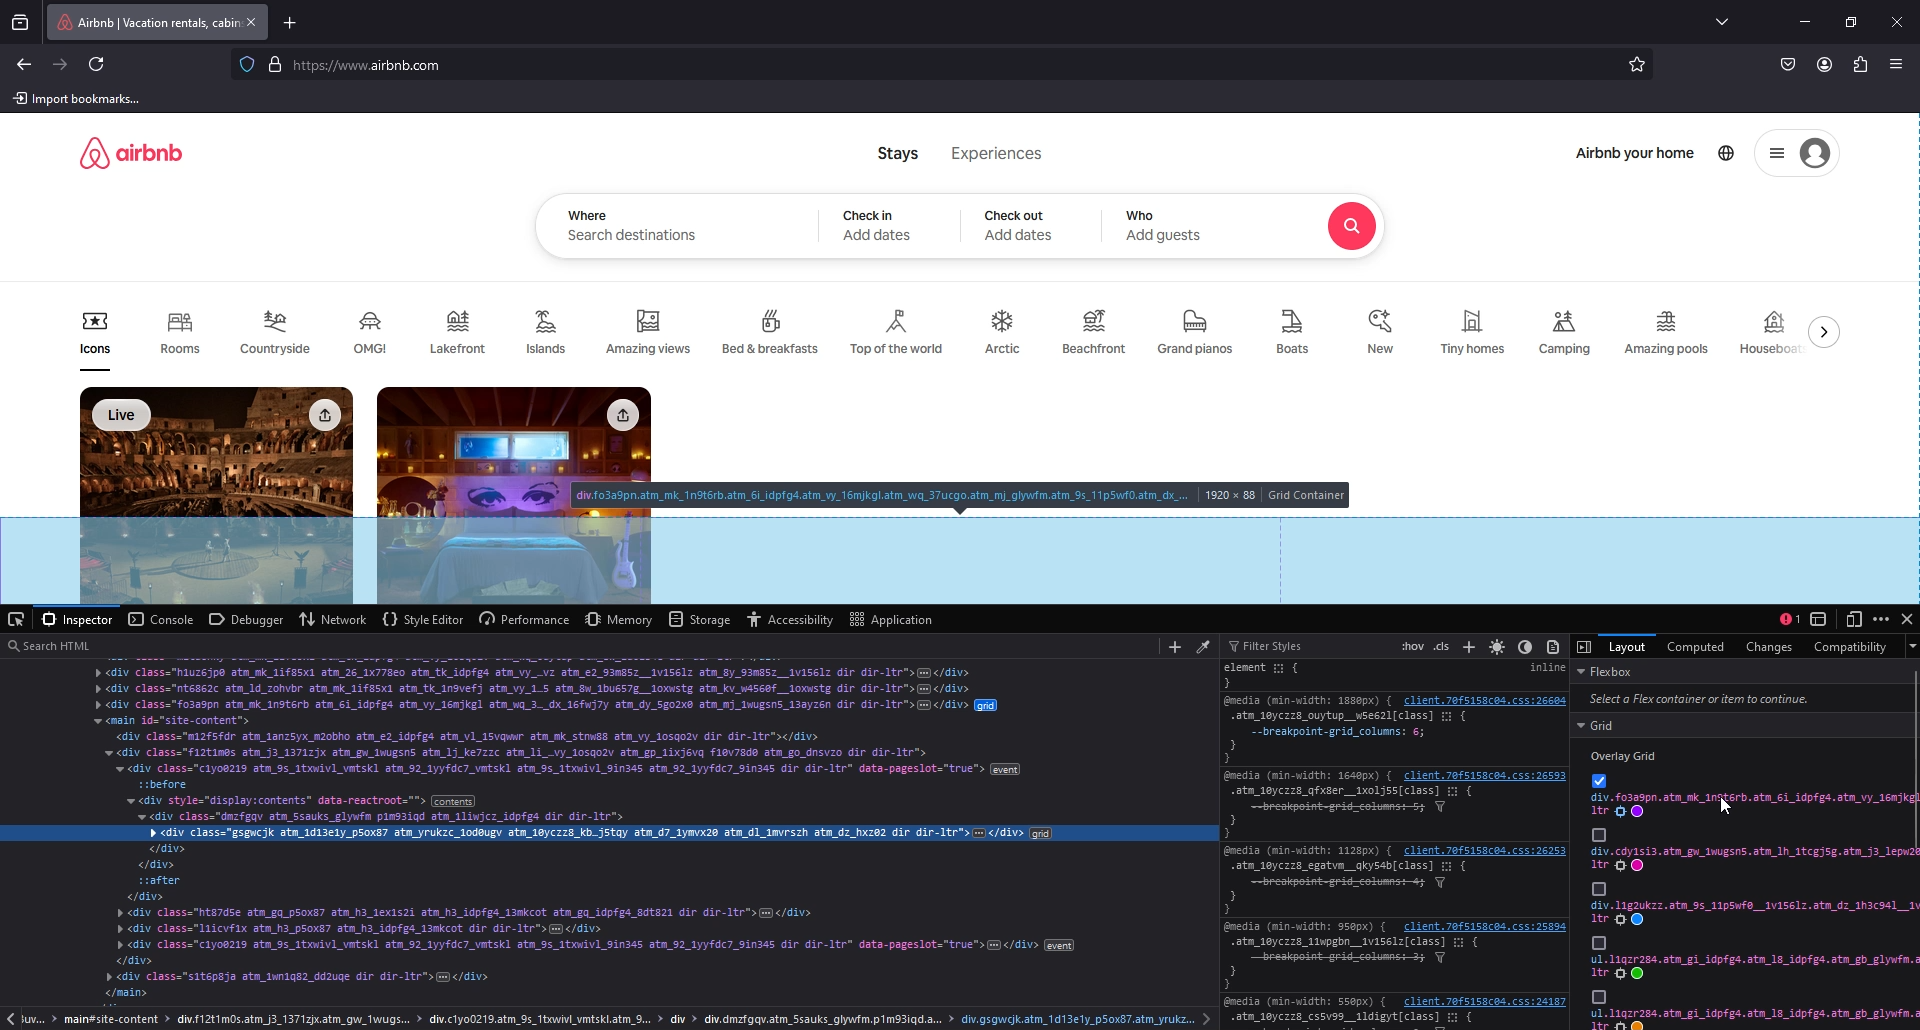 The width and height of the screenshot is (1920, 1030). I want to click on Search icon, so click(1352, 227).